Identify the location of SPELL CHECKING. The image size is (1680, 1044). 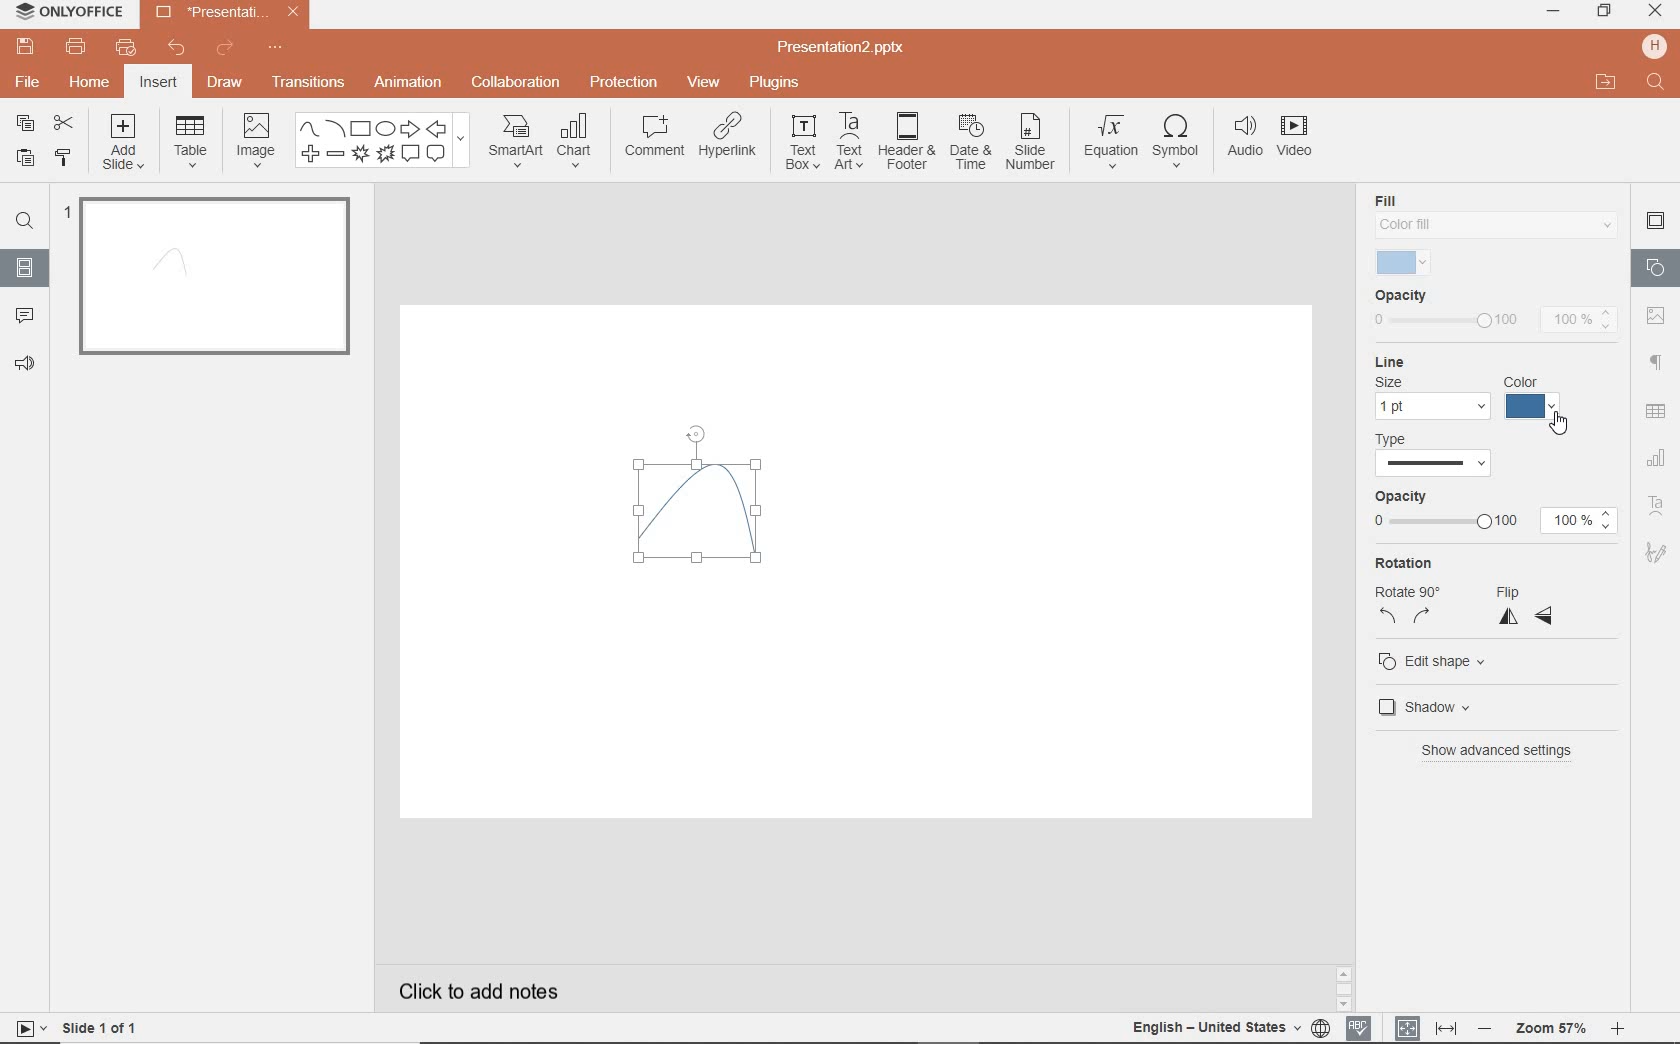
(1360, 1026).